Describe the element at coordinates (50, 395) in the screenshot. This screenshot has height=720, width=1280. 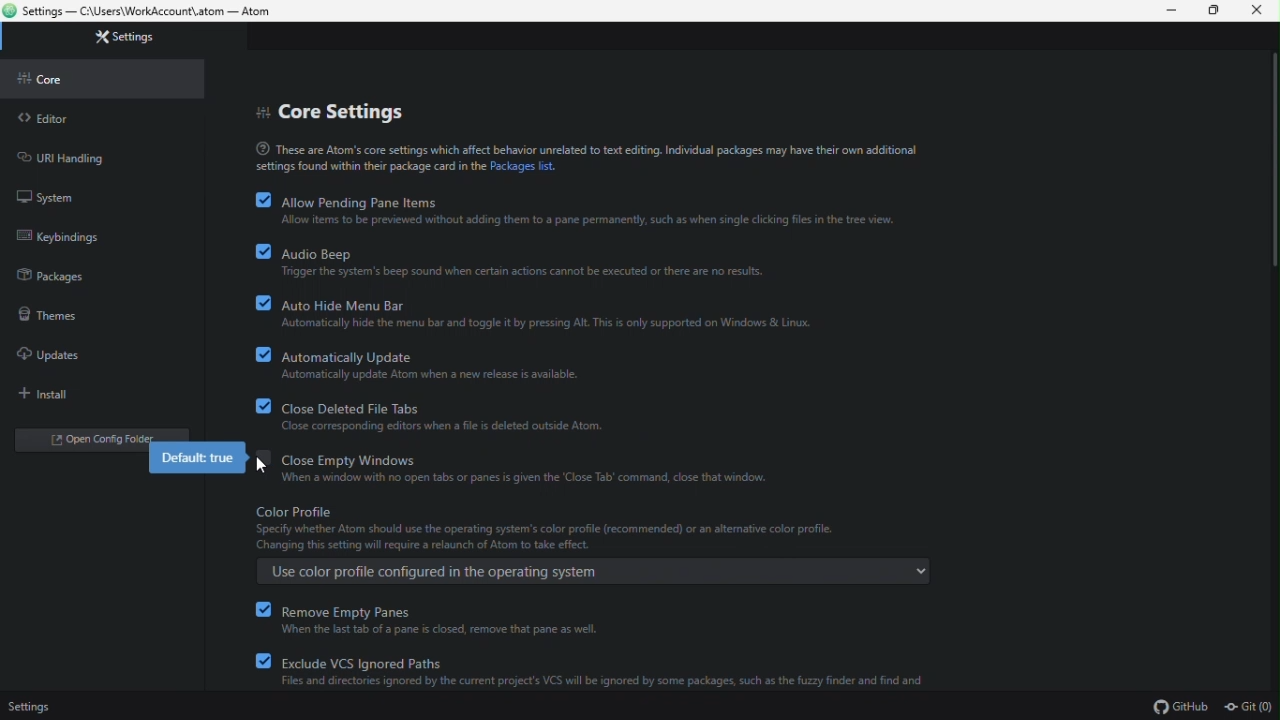
I see `install` at that location.